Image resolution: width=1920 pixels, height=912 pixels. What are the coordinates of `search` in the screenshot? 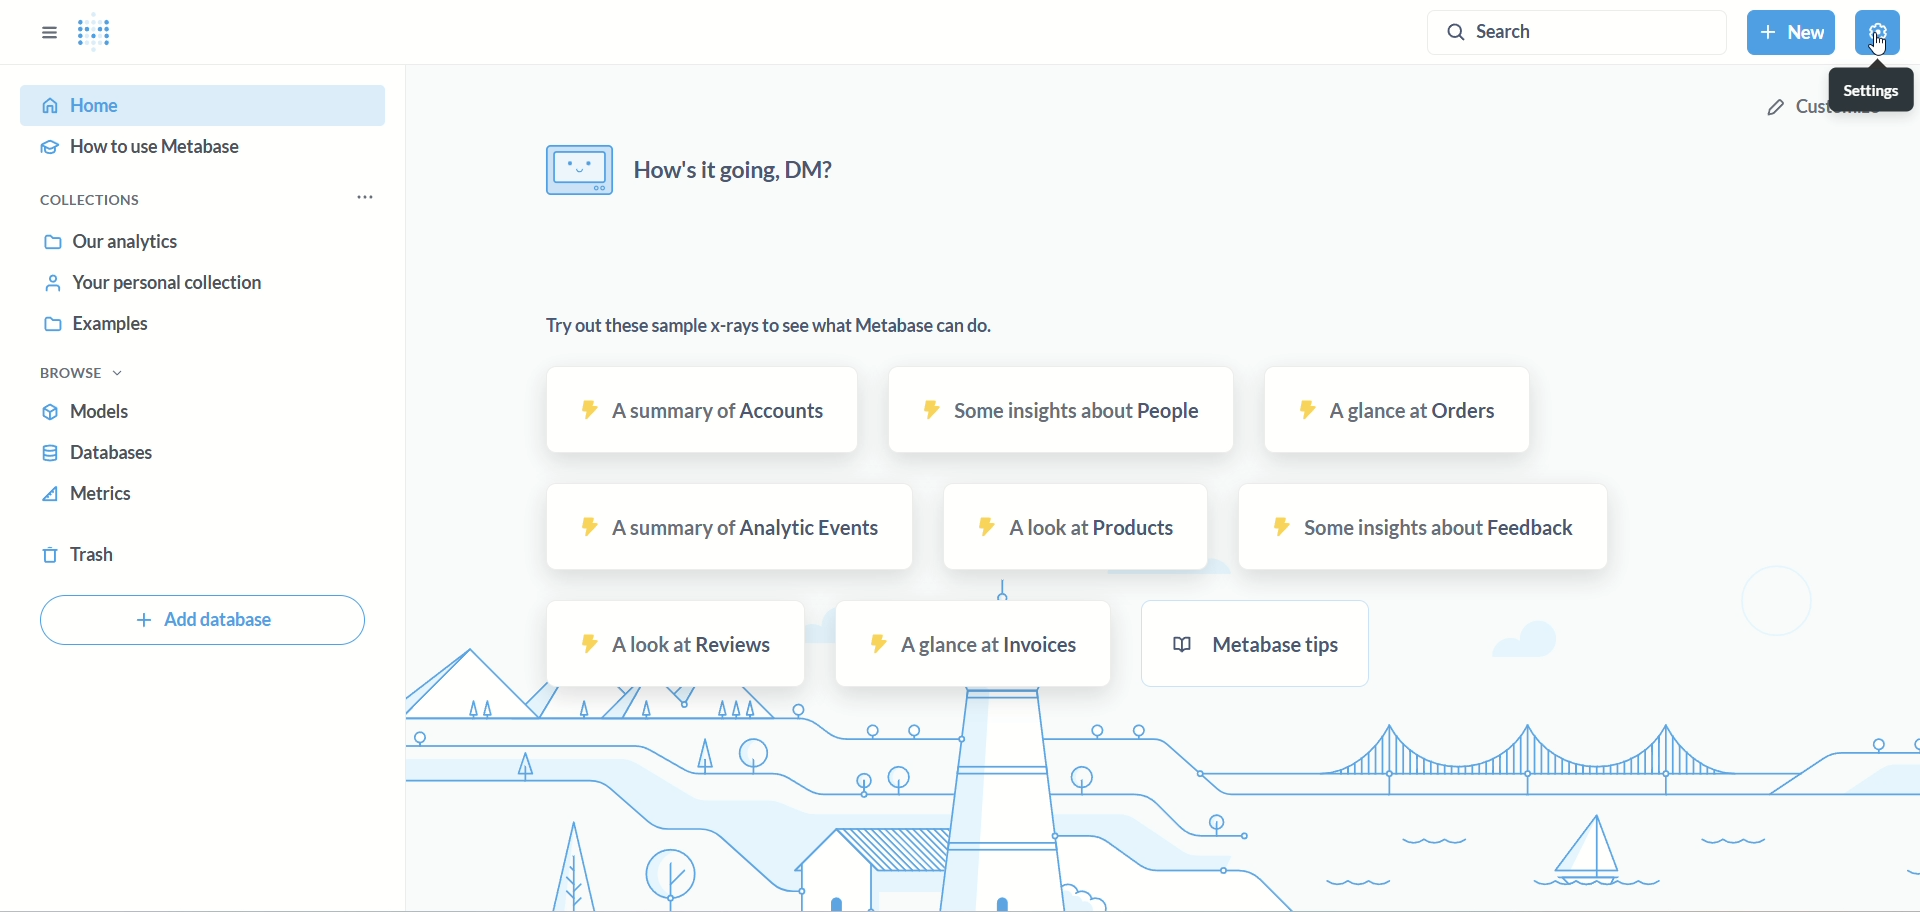 It's located at (1577, 33).